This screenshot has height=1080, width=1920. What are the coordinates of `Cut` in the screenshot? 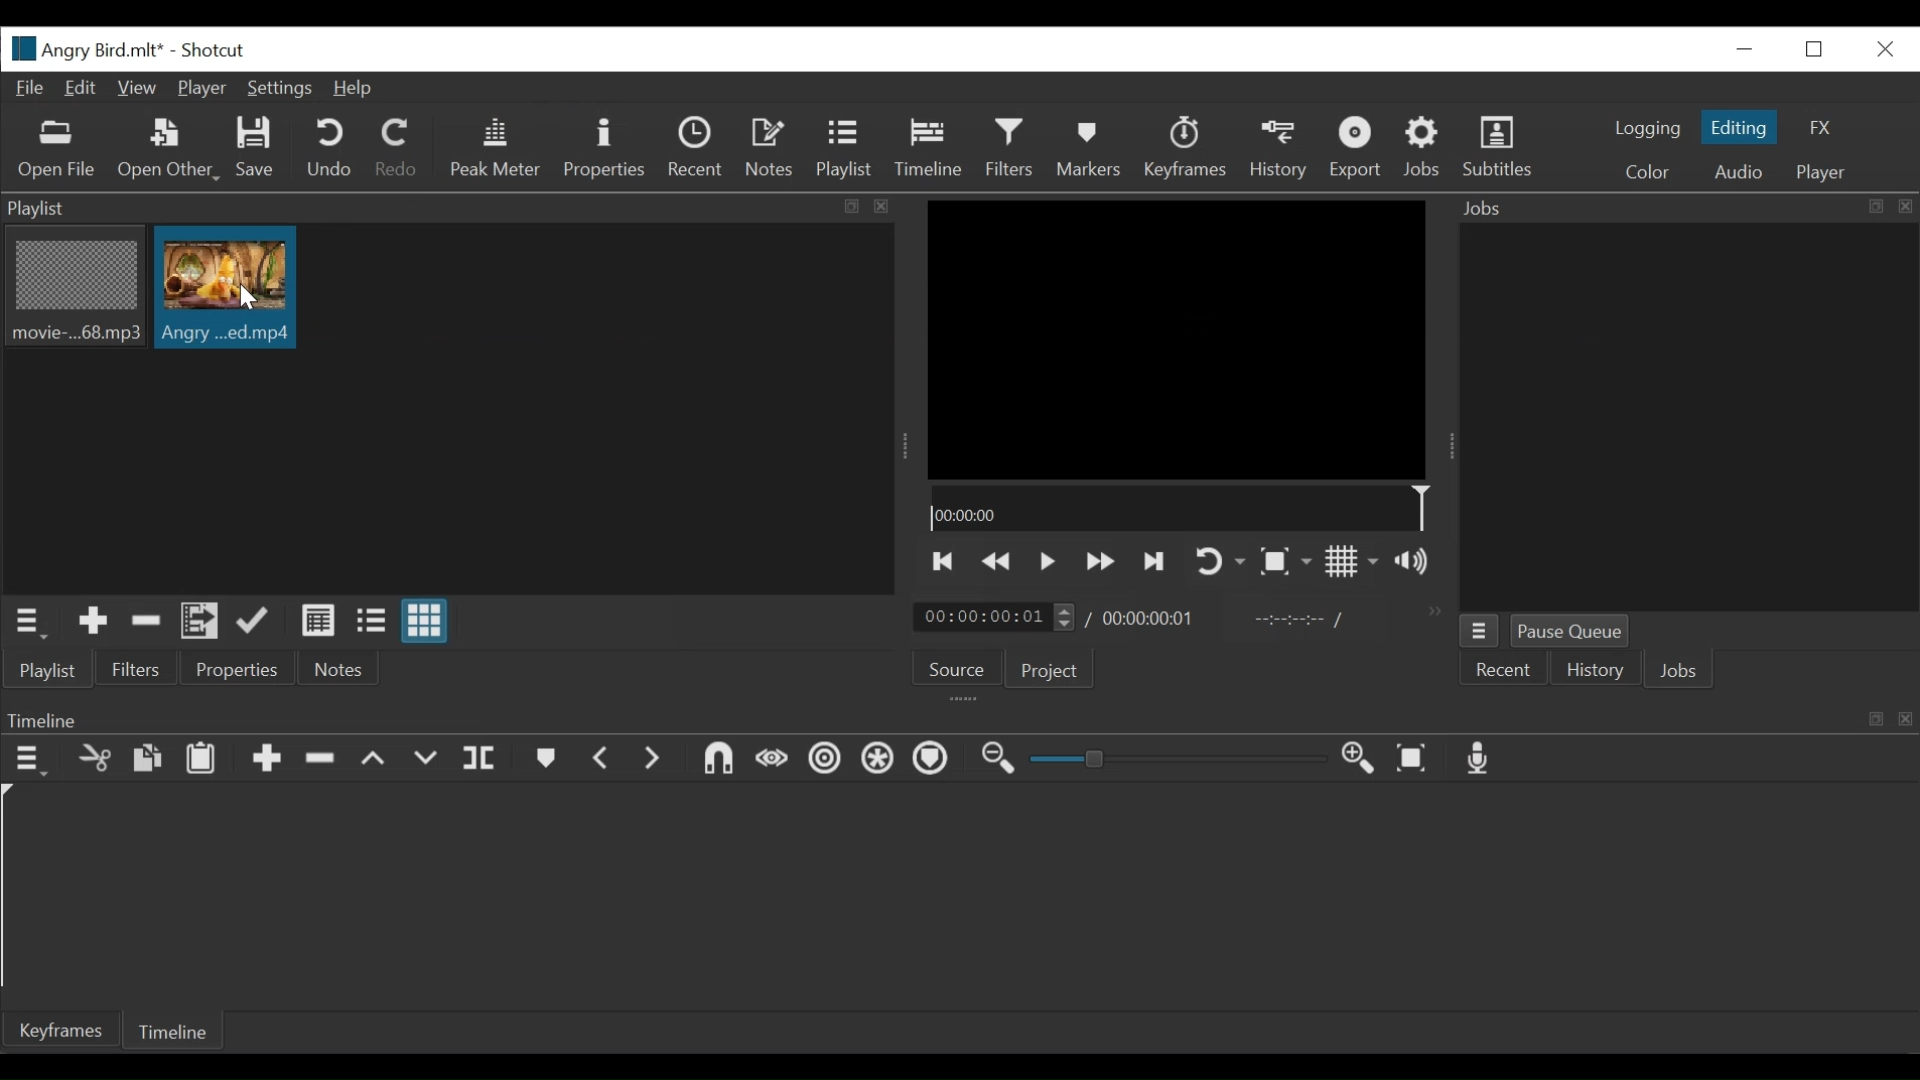 It's located at (93, 760).